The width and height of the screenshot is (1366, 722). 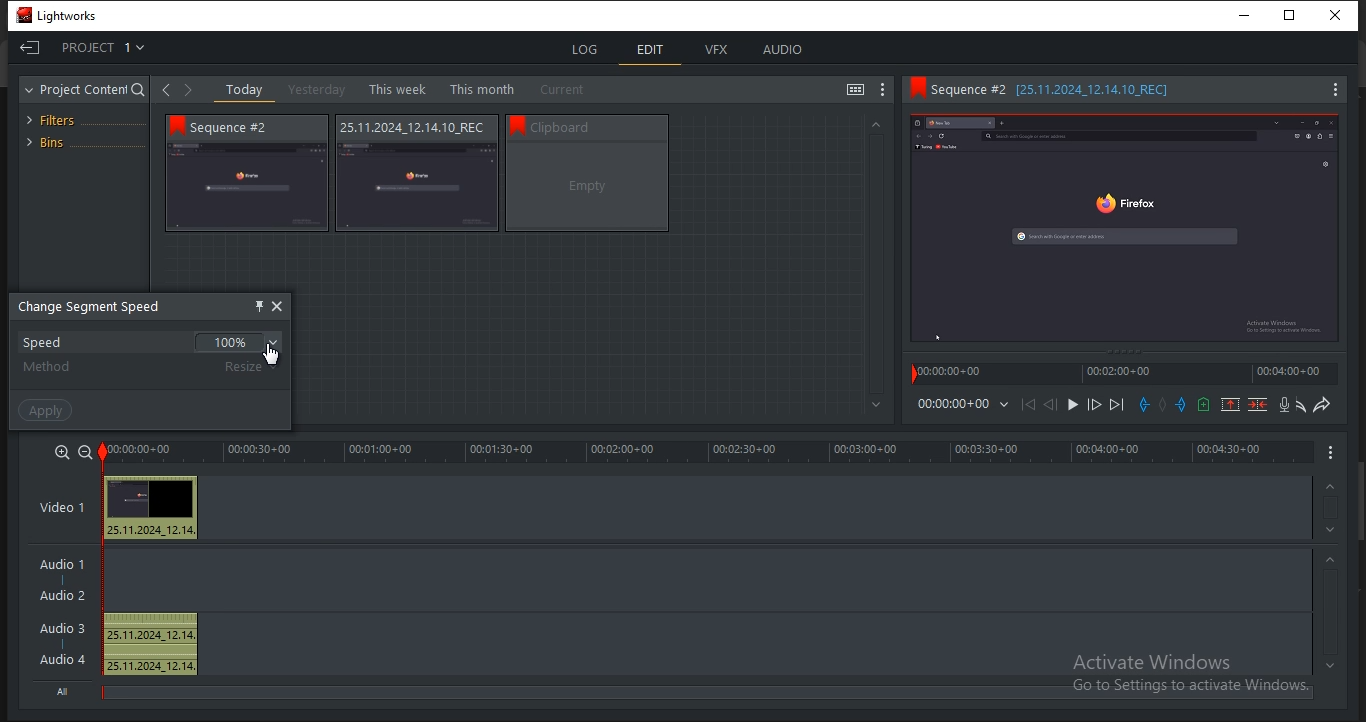 What do you see at coordinates (1094, 405) in the screenshot?
I see `Nudge one frame forward` at bounding box center [1094, 405].